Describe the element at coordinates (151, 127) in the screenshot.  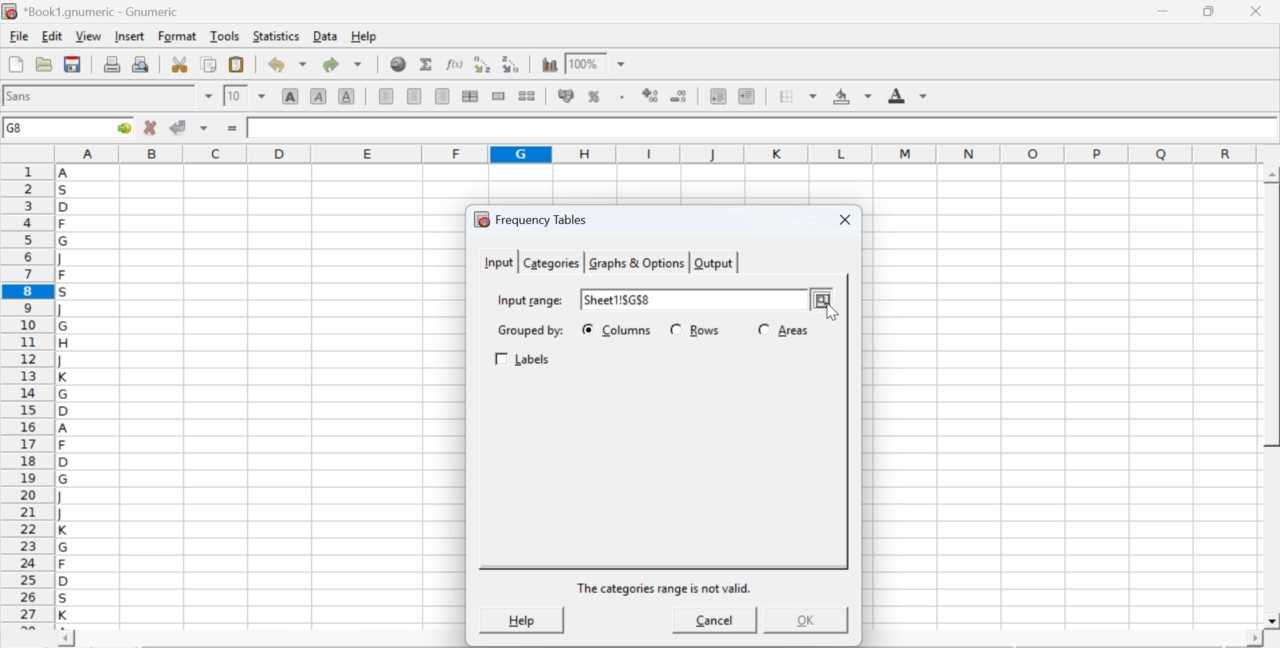
I see `cancel changes` at that location.